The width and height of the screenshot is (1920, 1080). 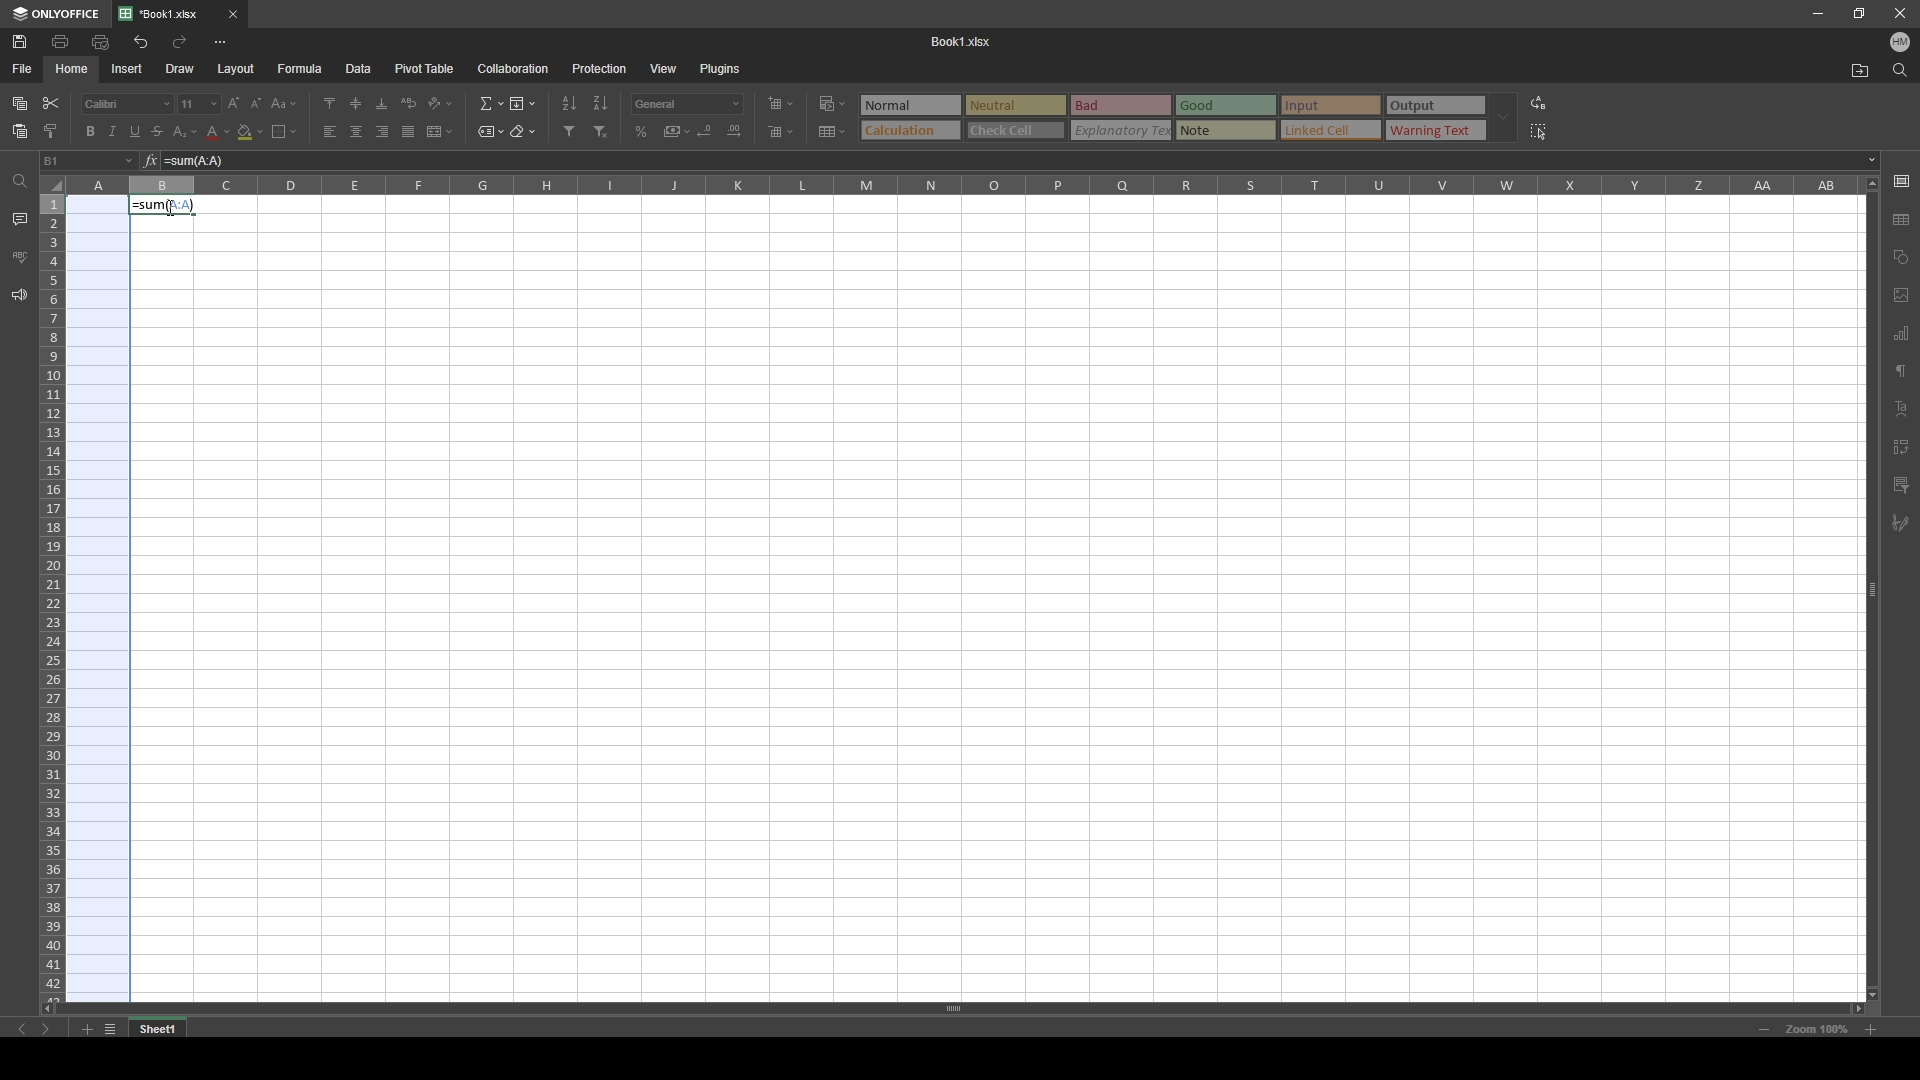 I want to click on align left, so click(x=331, y=132).